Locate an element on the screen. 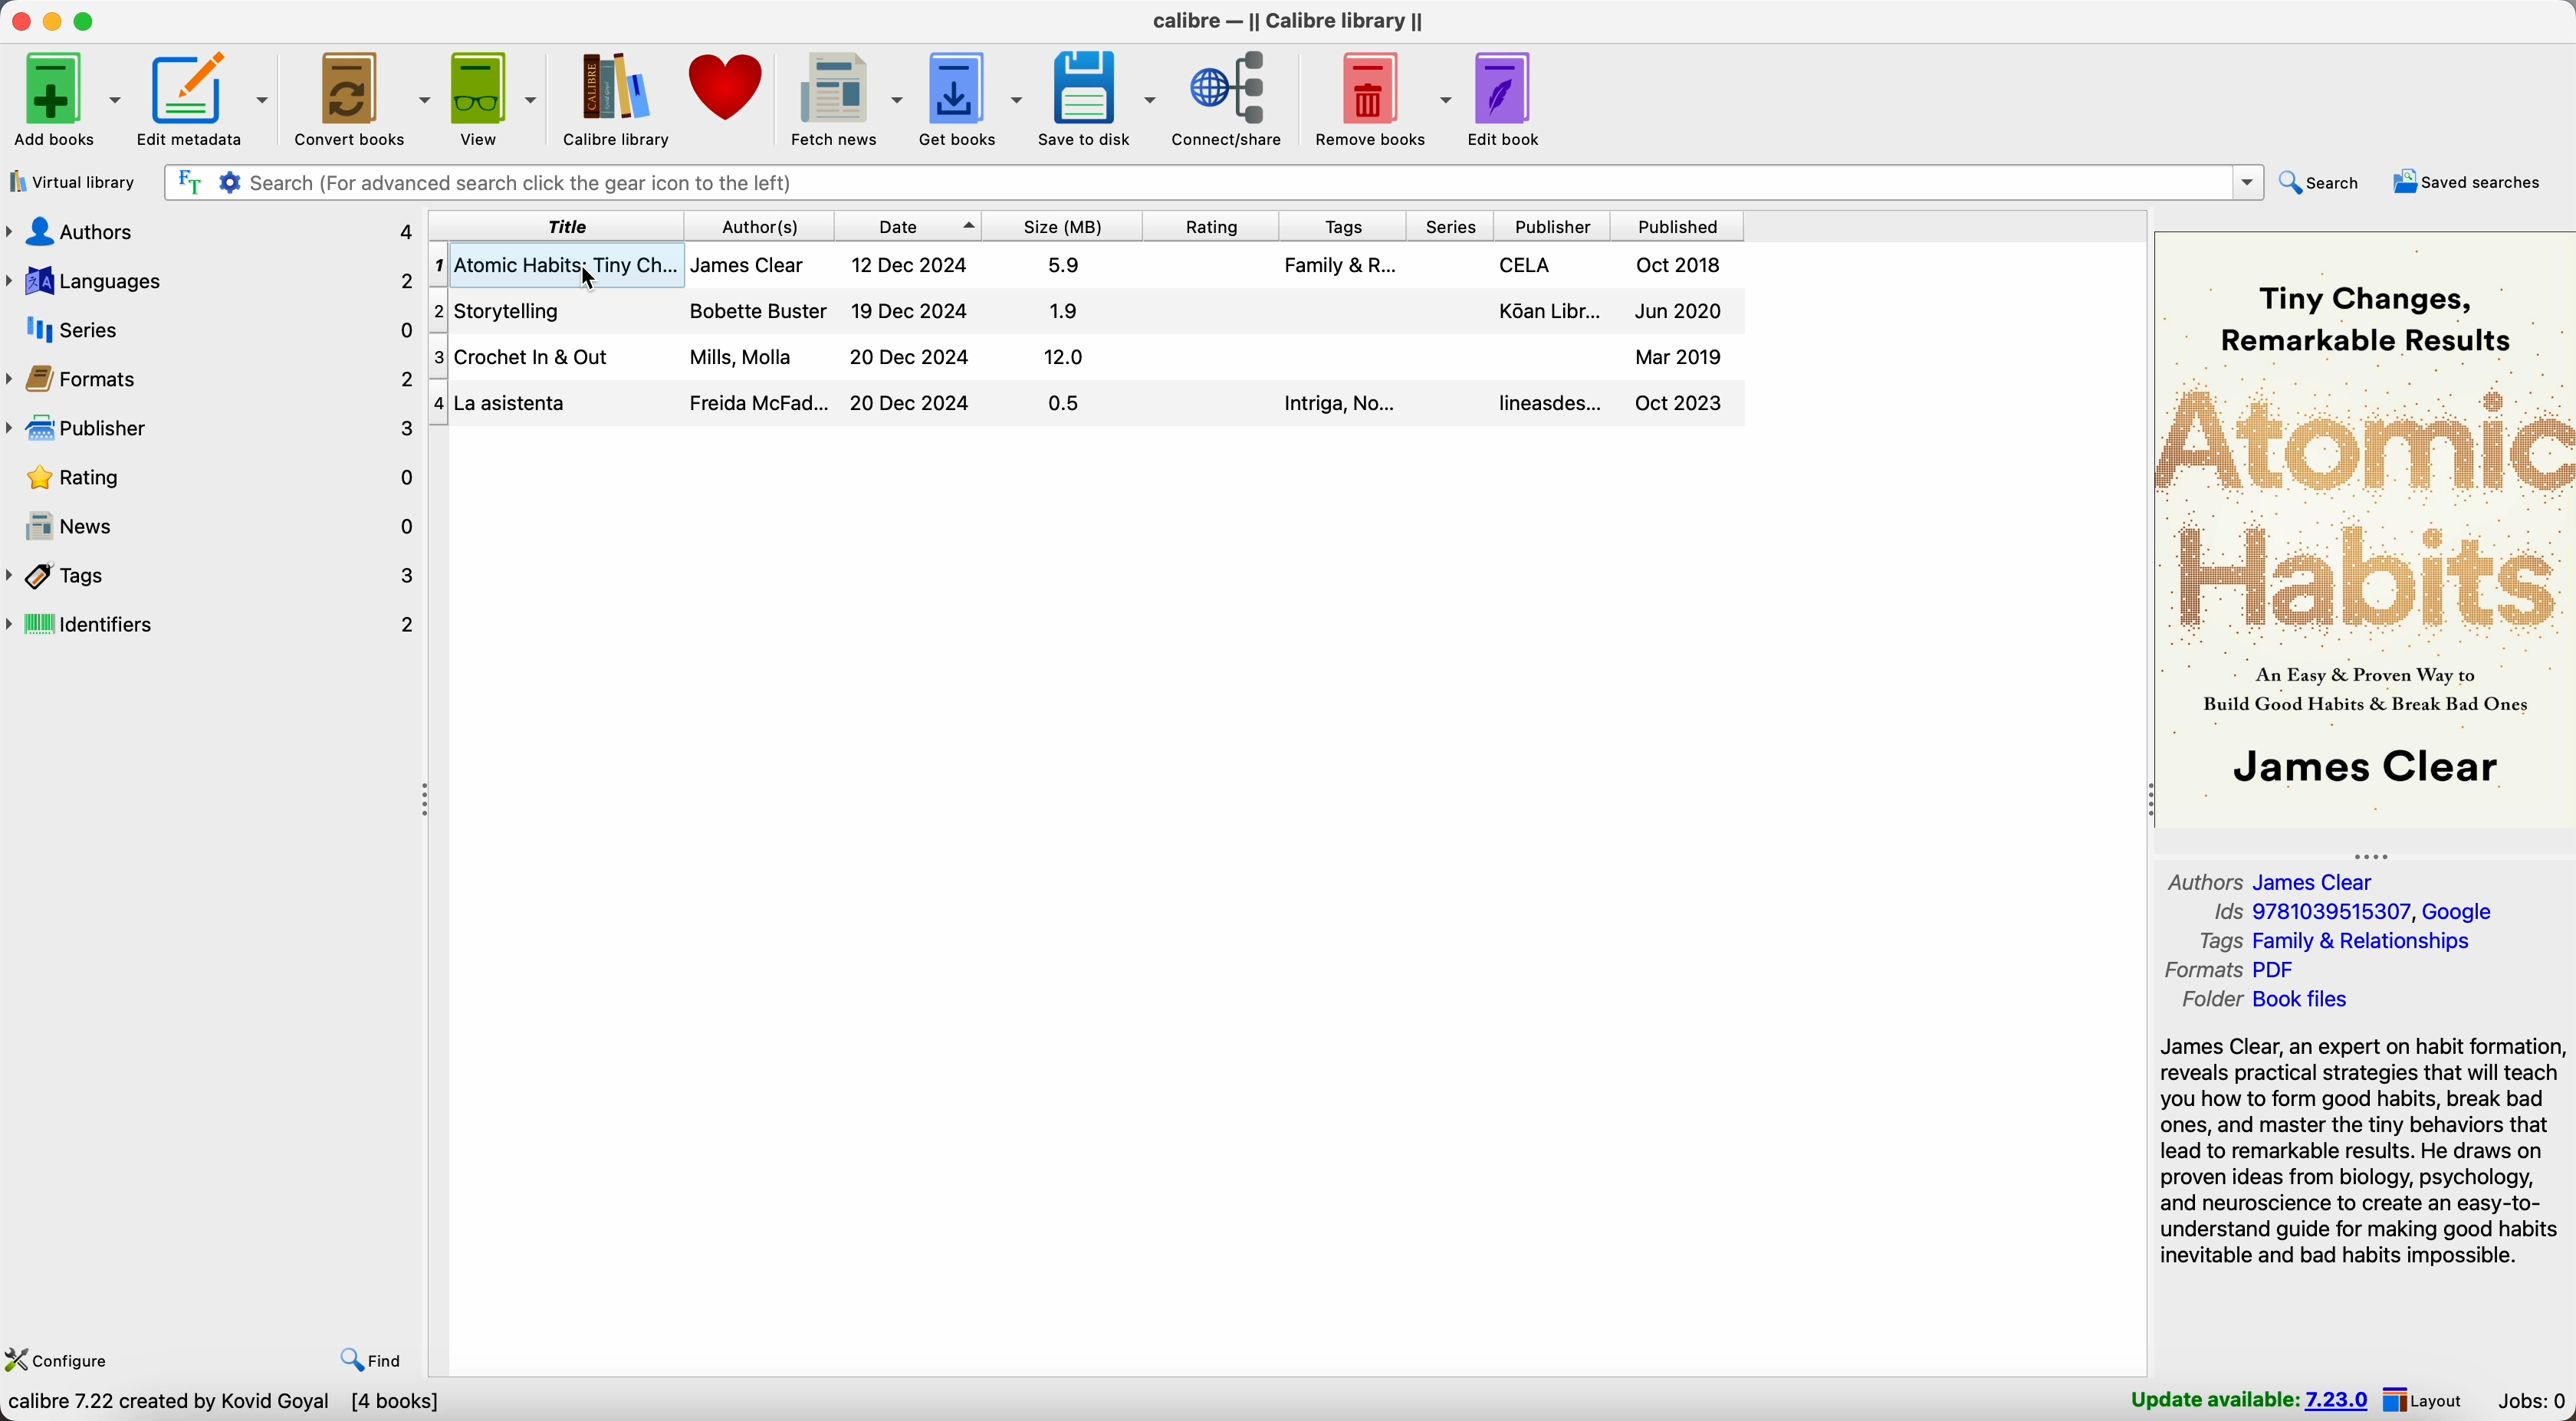  tags is located at coordinates (1346, 224).